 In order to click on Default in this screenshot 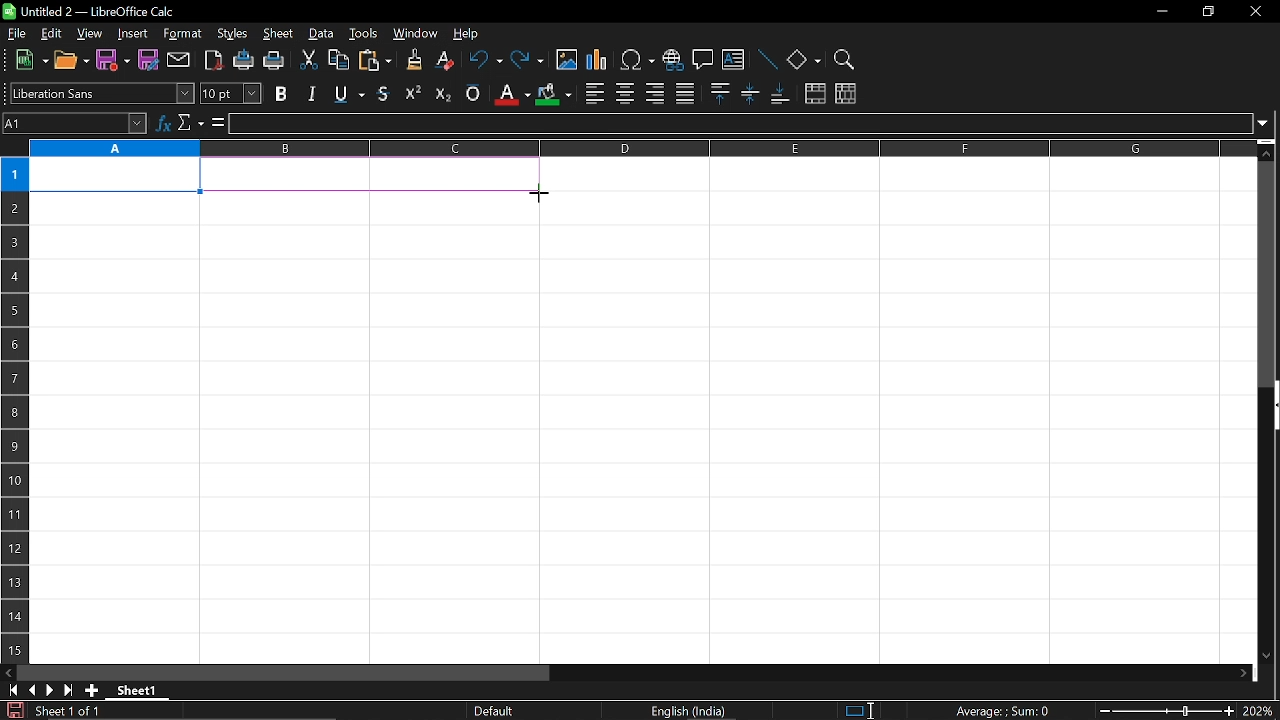, I will do `click(497, 711)`.